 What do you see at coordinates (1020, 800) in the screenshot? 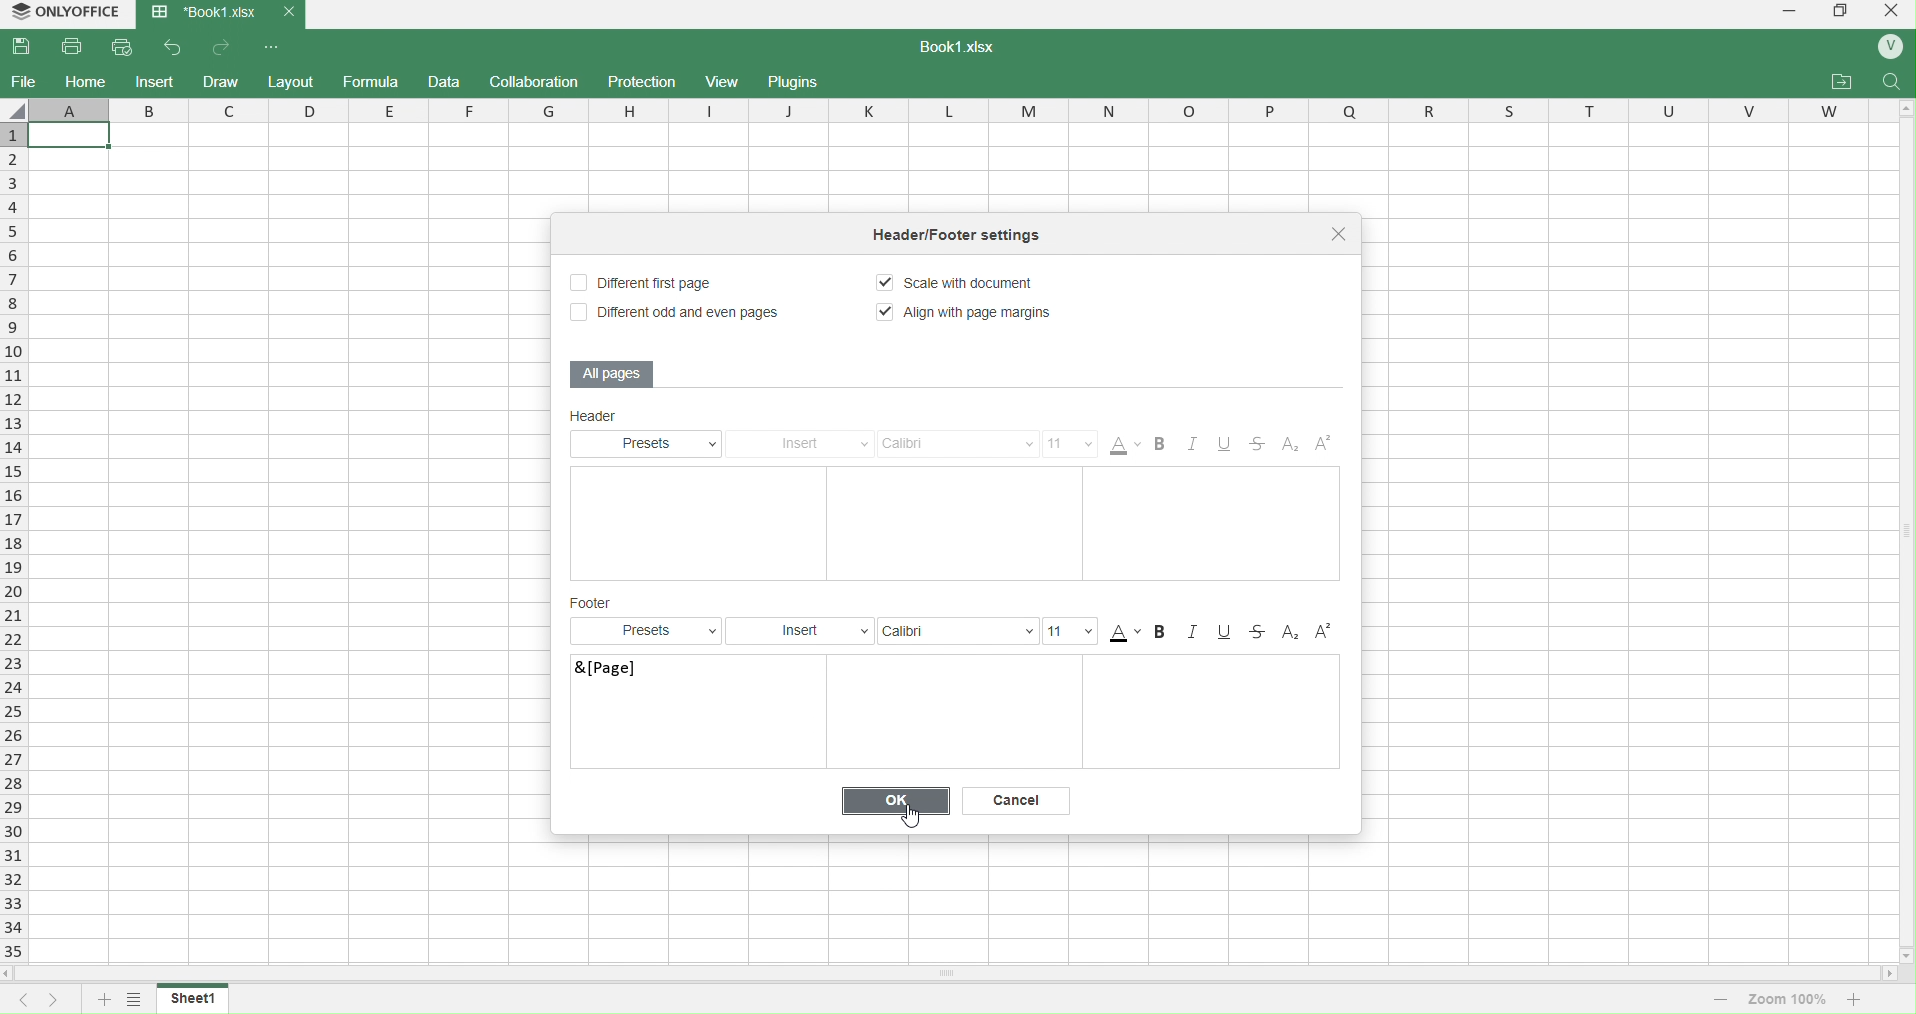
I see `Cancel` at bounding box center [1020, 800].